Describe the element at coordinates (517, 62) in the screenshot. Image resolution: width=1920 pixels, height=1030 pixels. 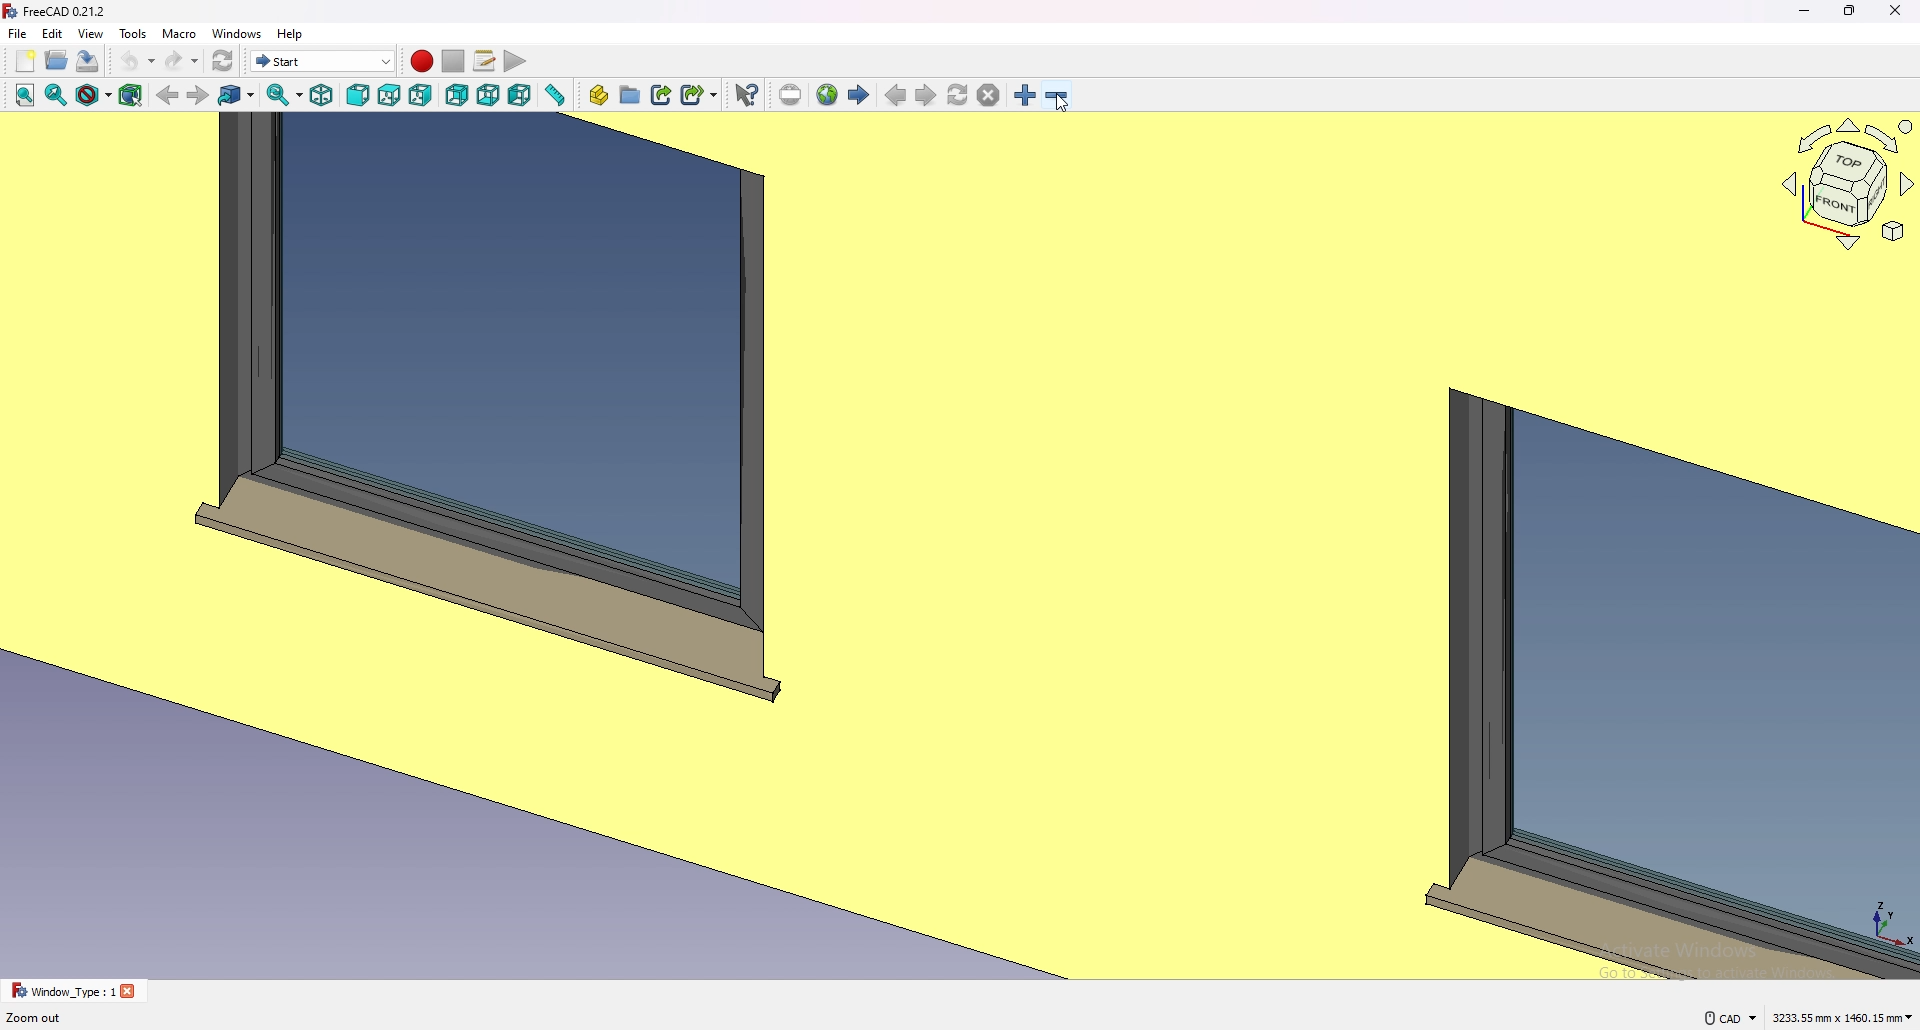
I see `execute macro` at that location.